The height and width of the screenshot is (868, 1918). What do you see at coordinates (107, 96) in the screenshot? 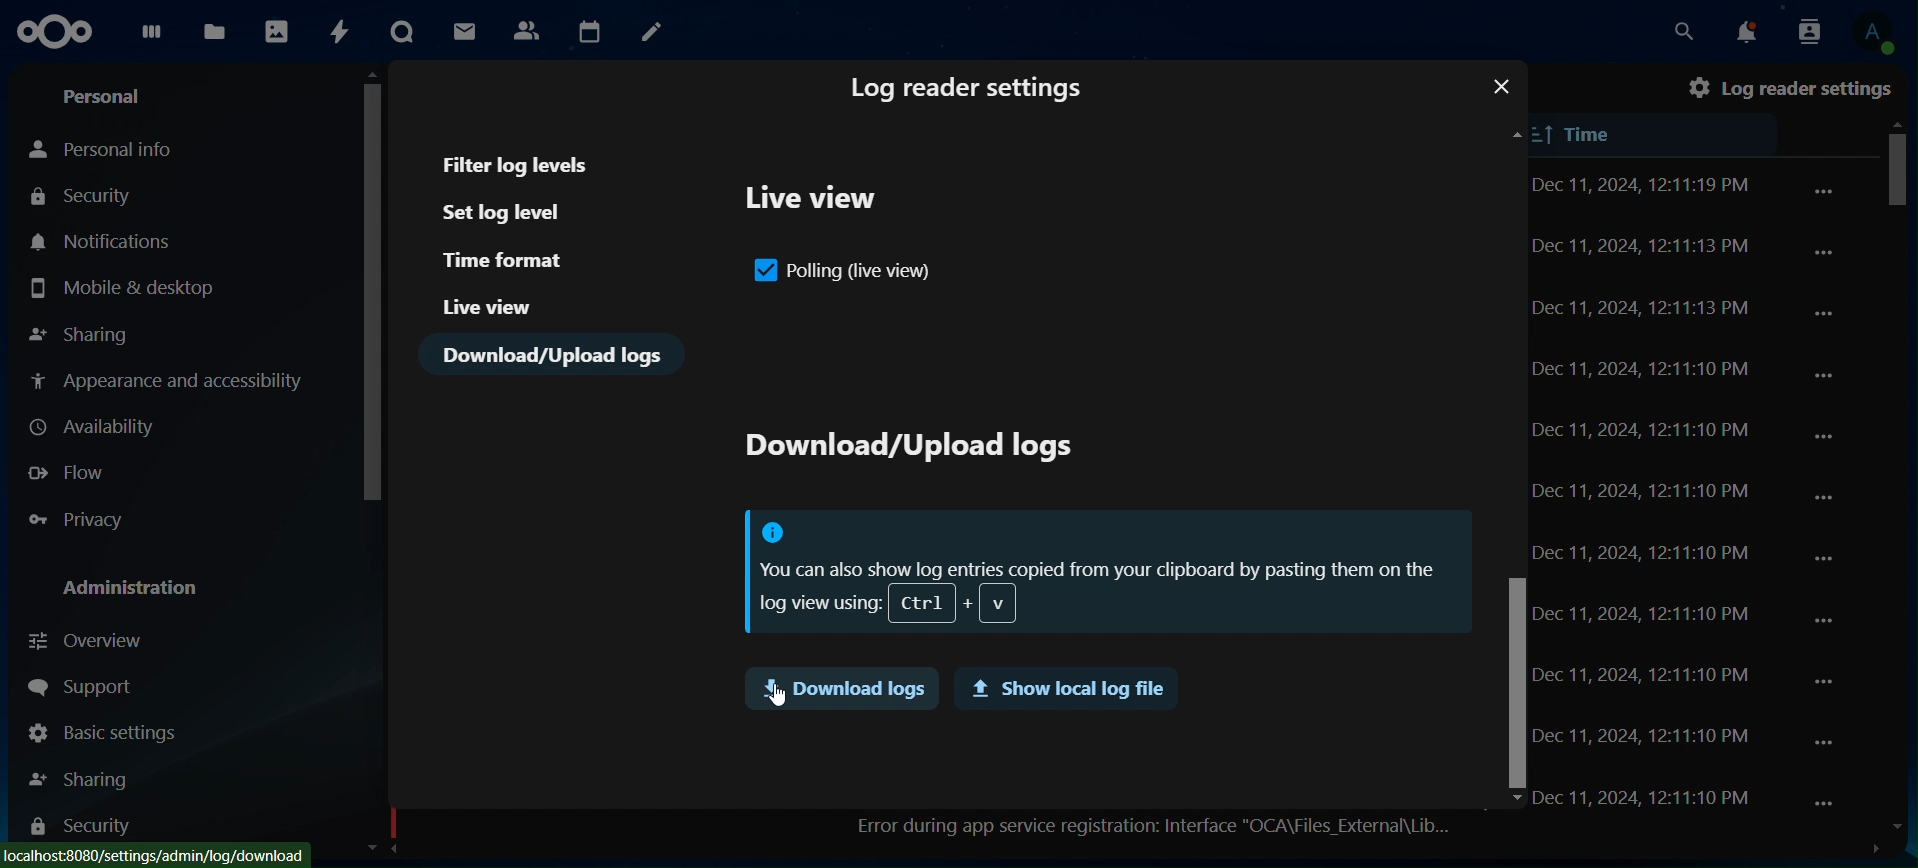
I see `personal` at bounding box center [107, 96].